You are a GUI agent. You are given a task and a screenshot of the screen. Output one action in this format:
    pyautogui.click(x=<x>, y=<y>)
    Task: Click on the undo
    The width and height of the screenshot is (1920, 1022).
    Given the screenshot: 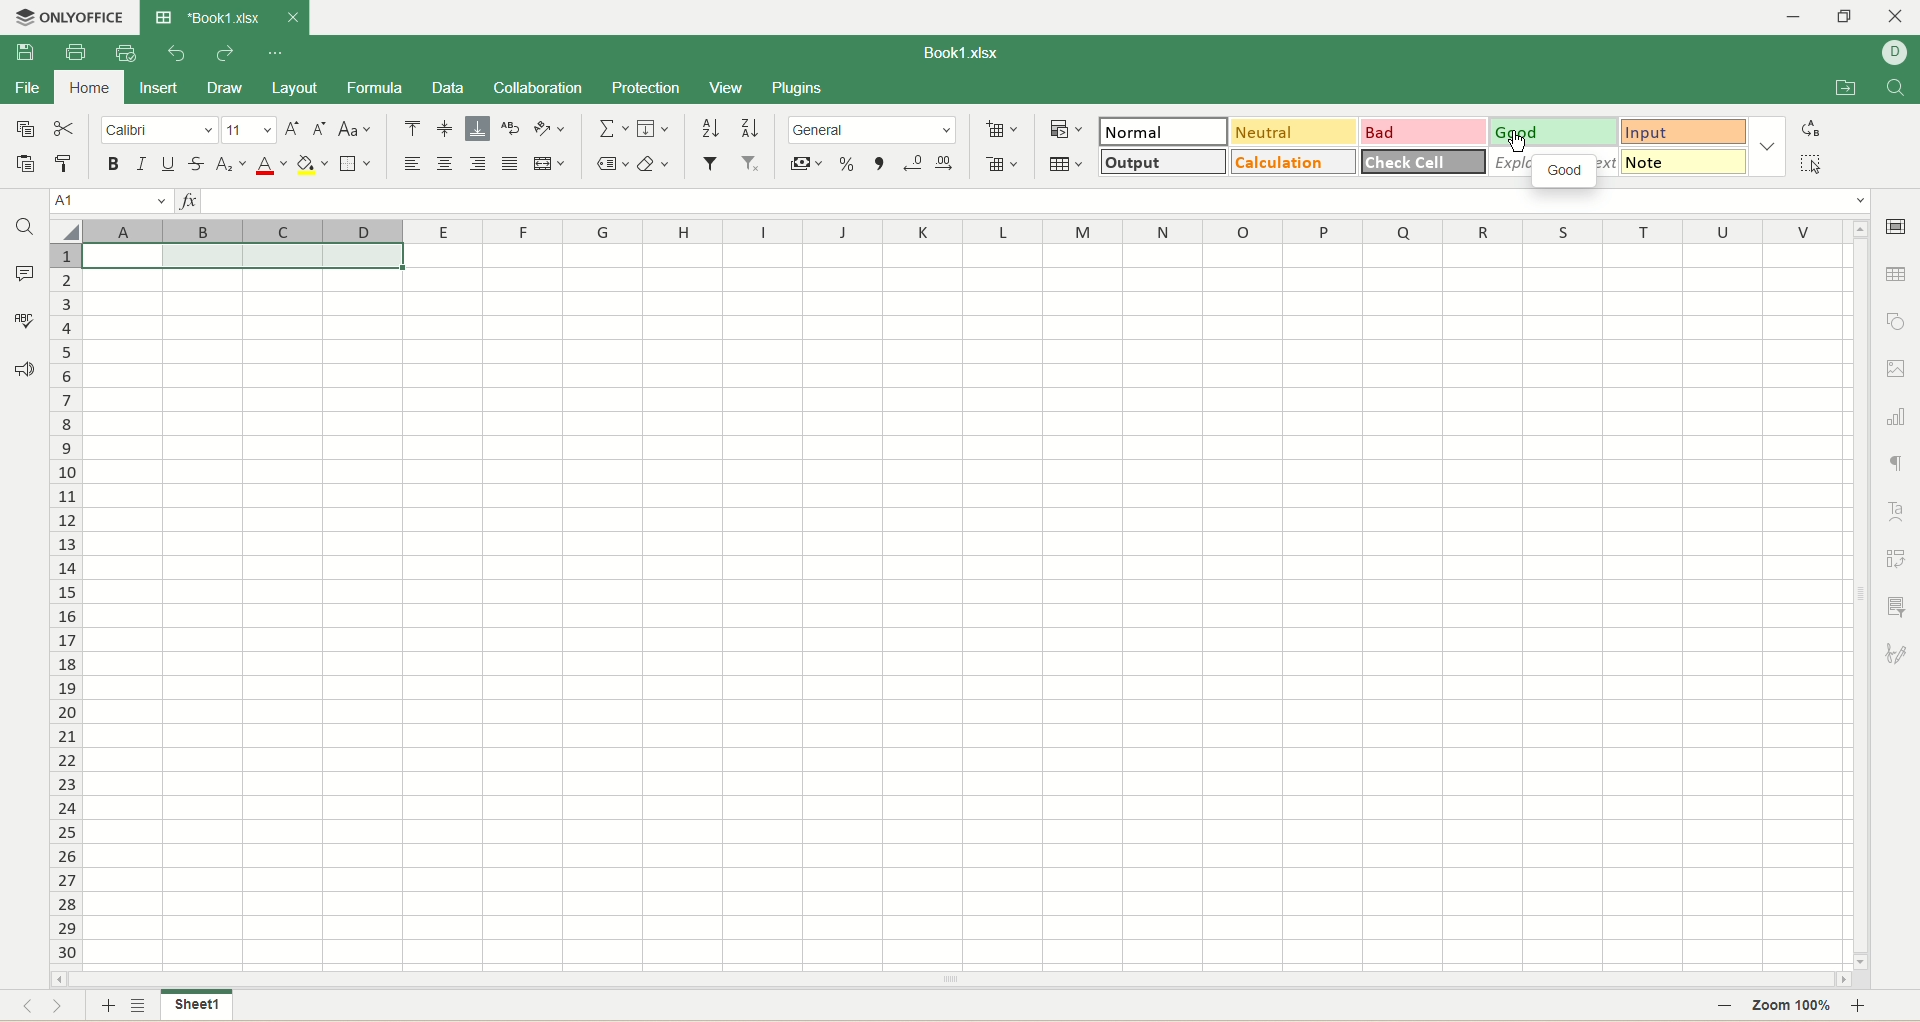 What is the action you would take?
    pyautogui.click(x=173, y=55)
    